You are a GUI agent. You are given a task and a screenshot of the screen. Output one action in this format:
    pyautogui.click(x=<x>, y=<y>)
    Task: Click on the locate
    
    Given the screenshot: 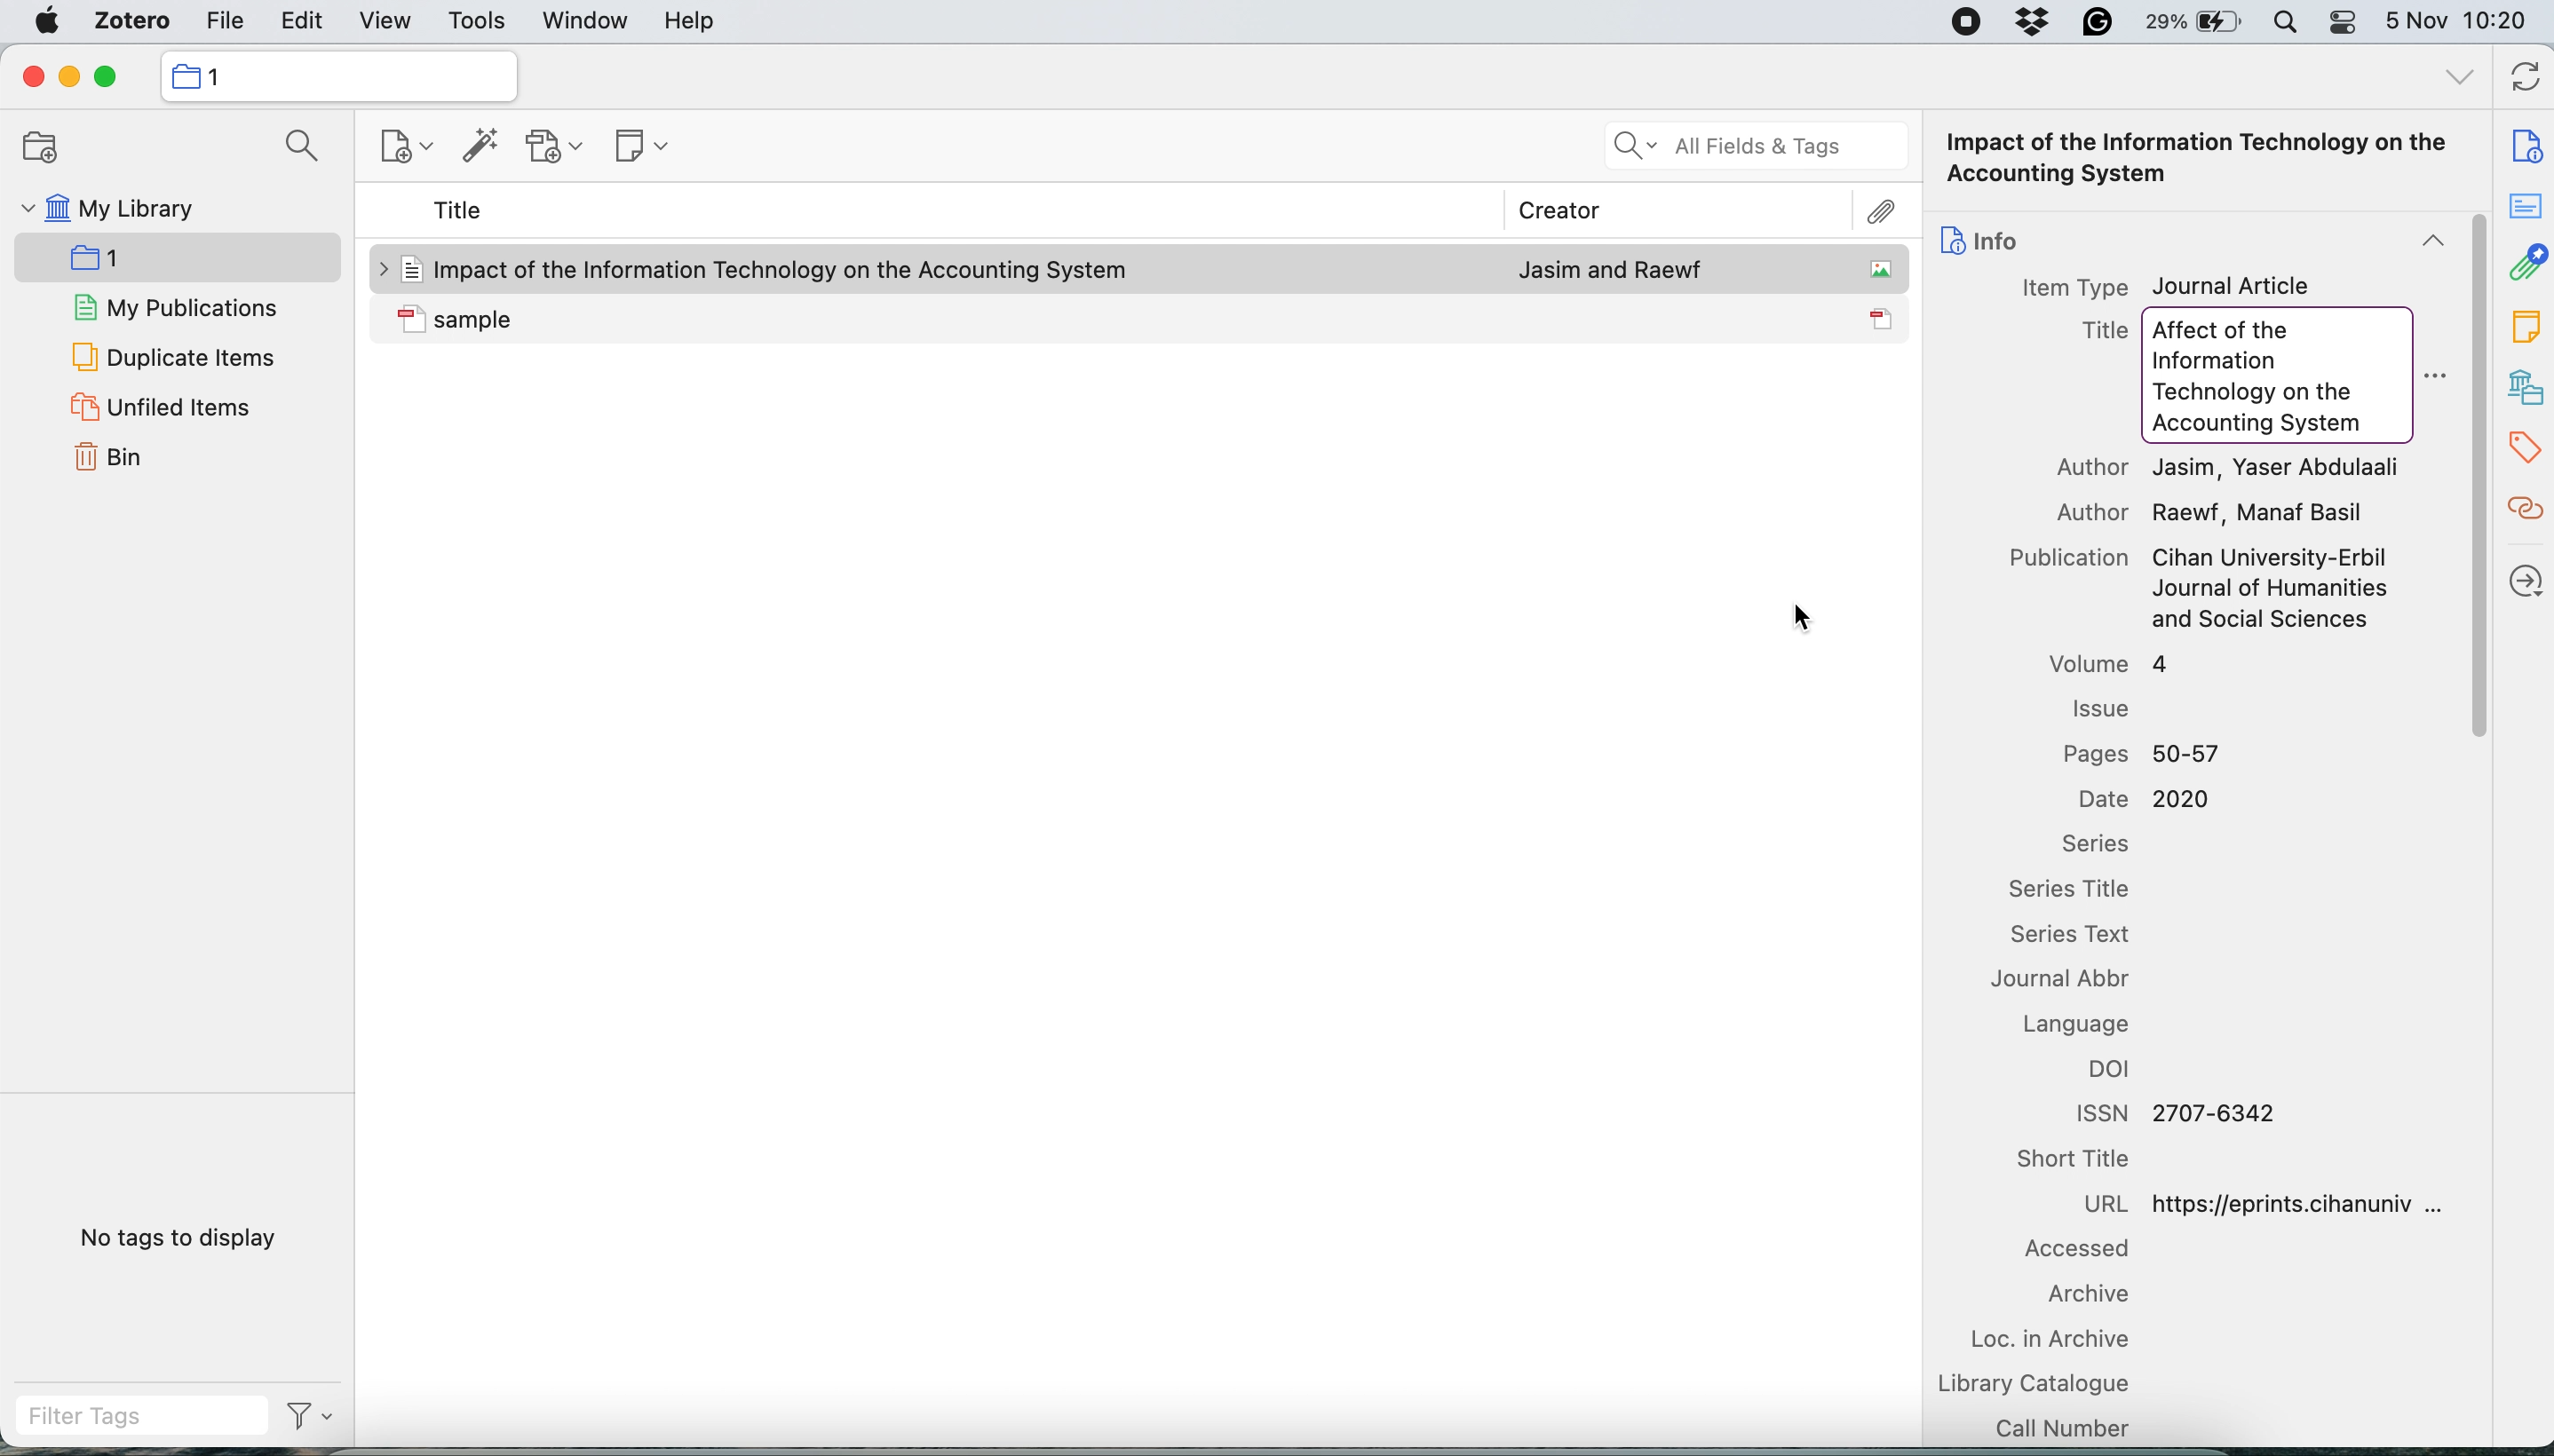 What is the action you would take?
    pyautogui.click(x=2522, y=583)
    